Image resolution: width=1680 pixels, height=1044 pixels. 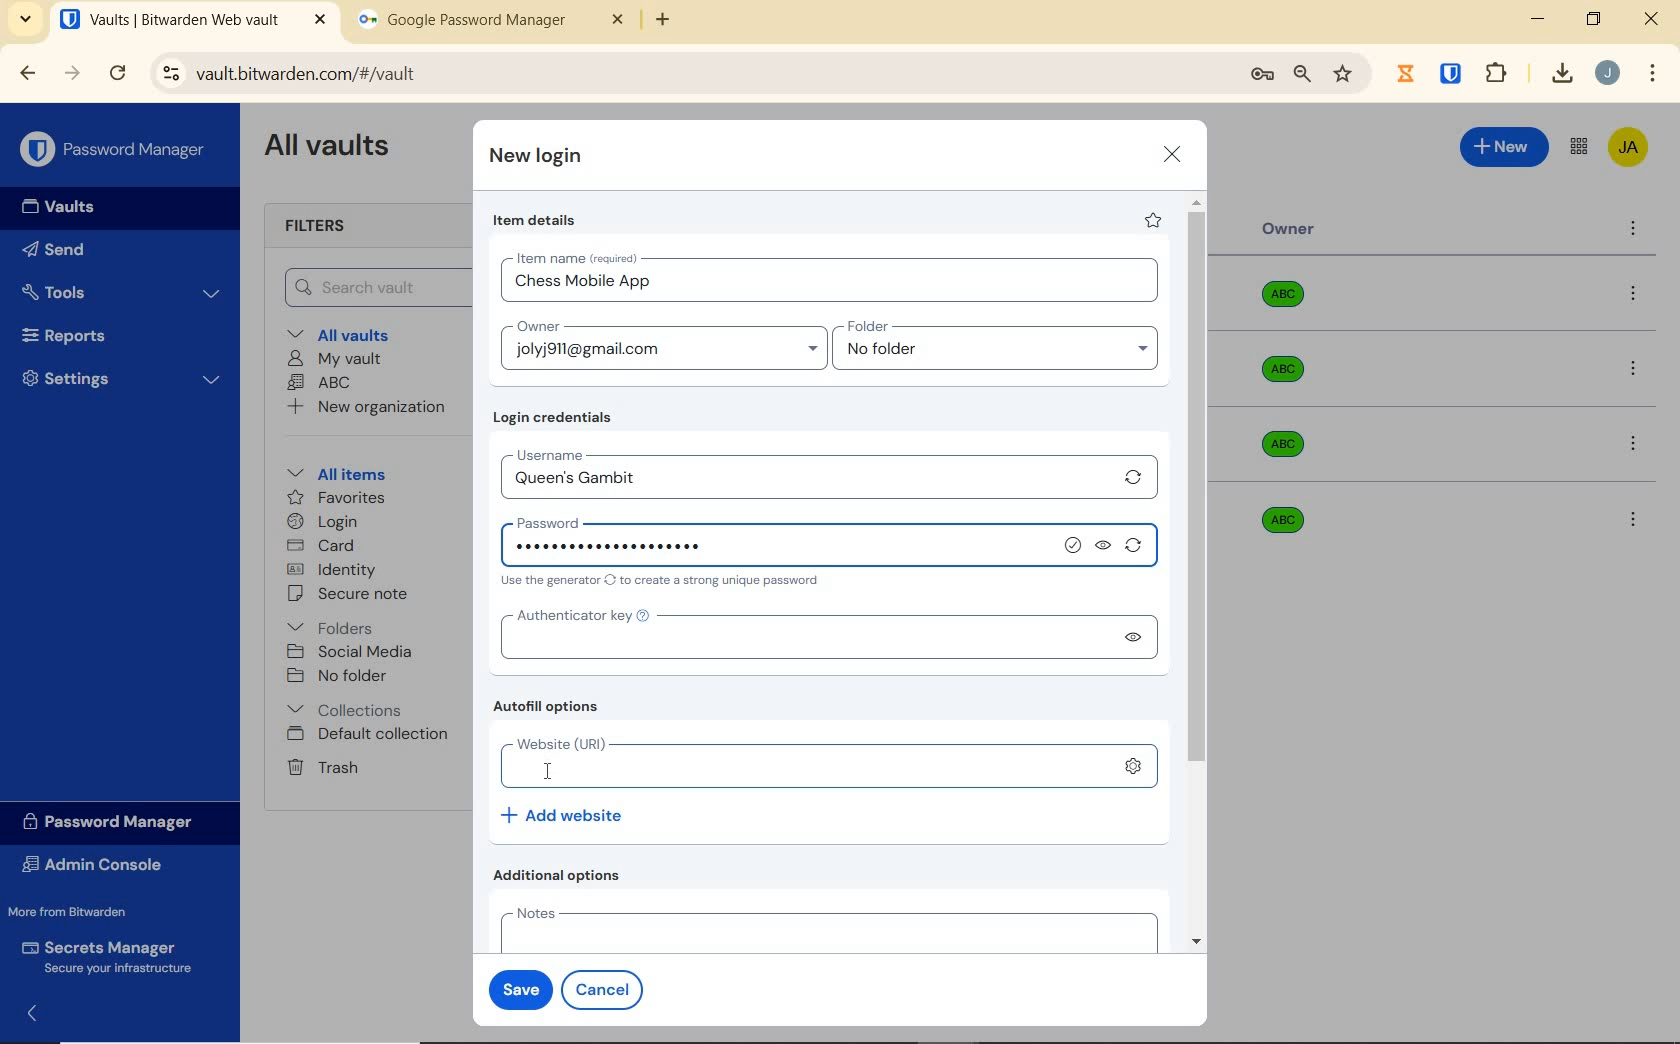 What do you see at coordinates (1453, 72) in the screenshot?
I see `extensions` at bounding box center [1453, 72].